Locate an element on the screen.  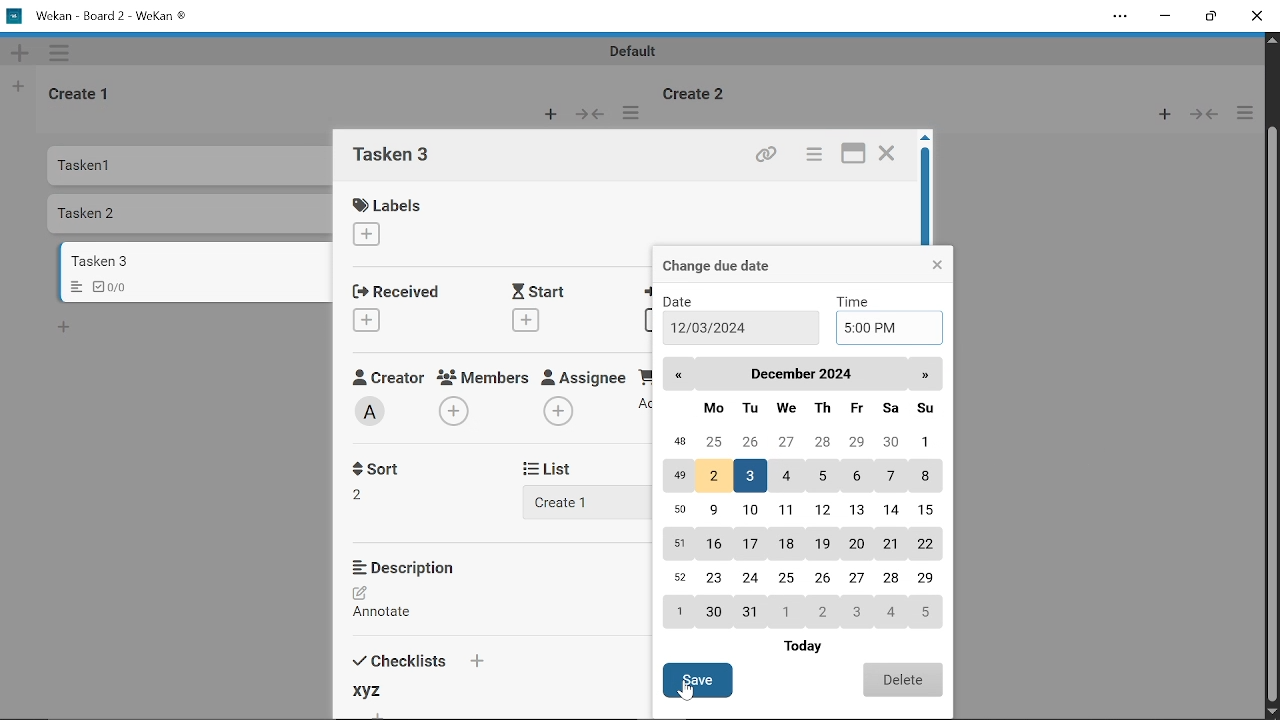
Forward/Back is located at coordinates (1200, 116).